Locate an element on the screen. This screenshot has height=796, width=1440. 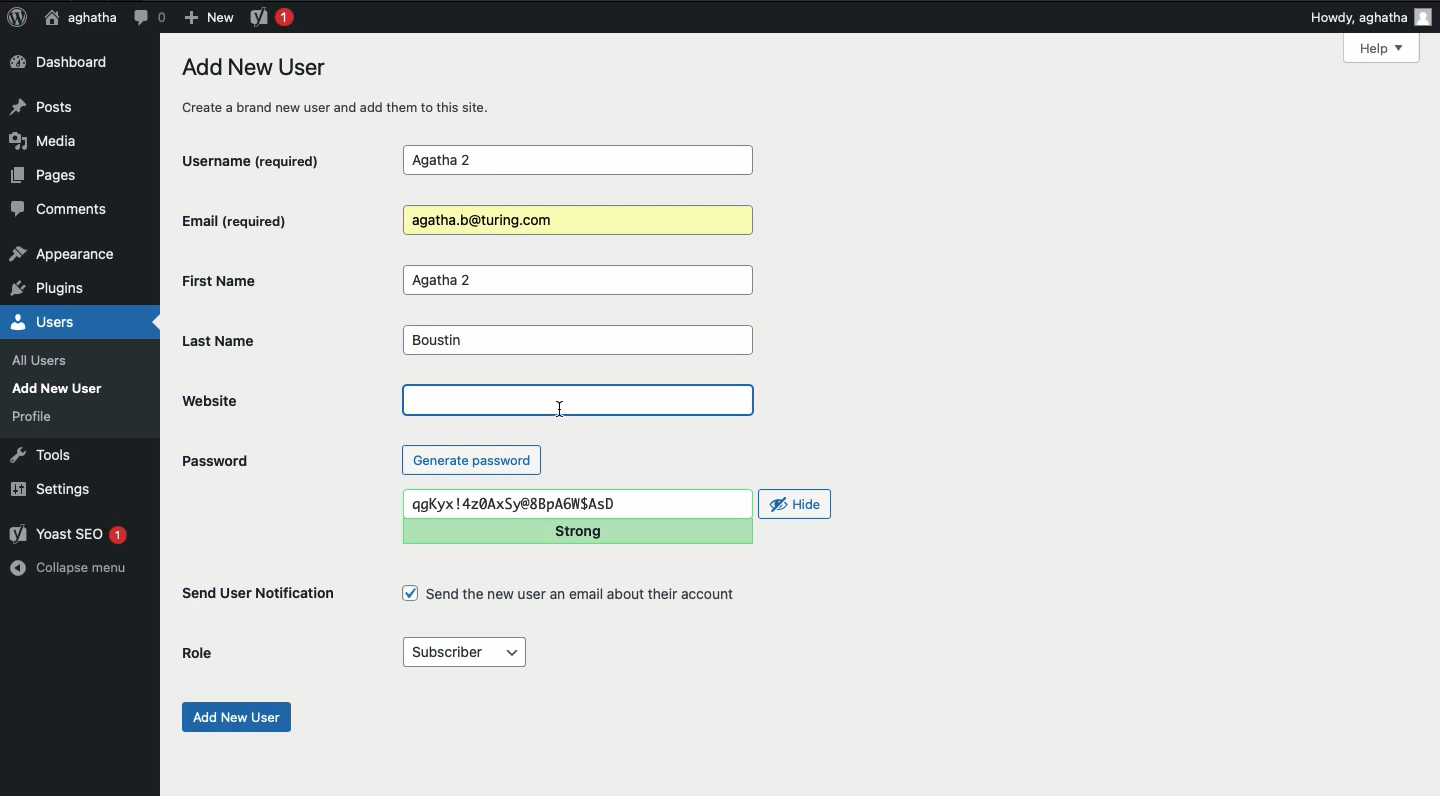
Email (required) is located at coordinates (269, 220).